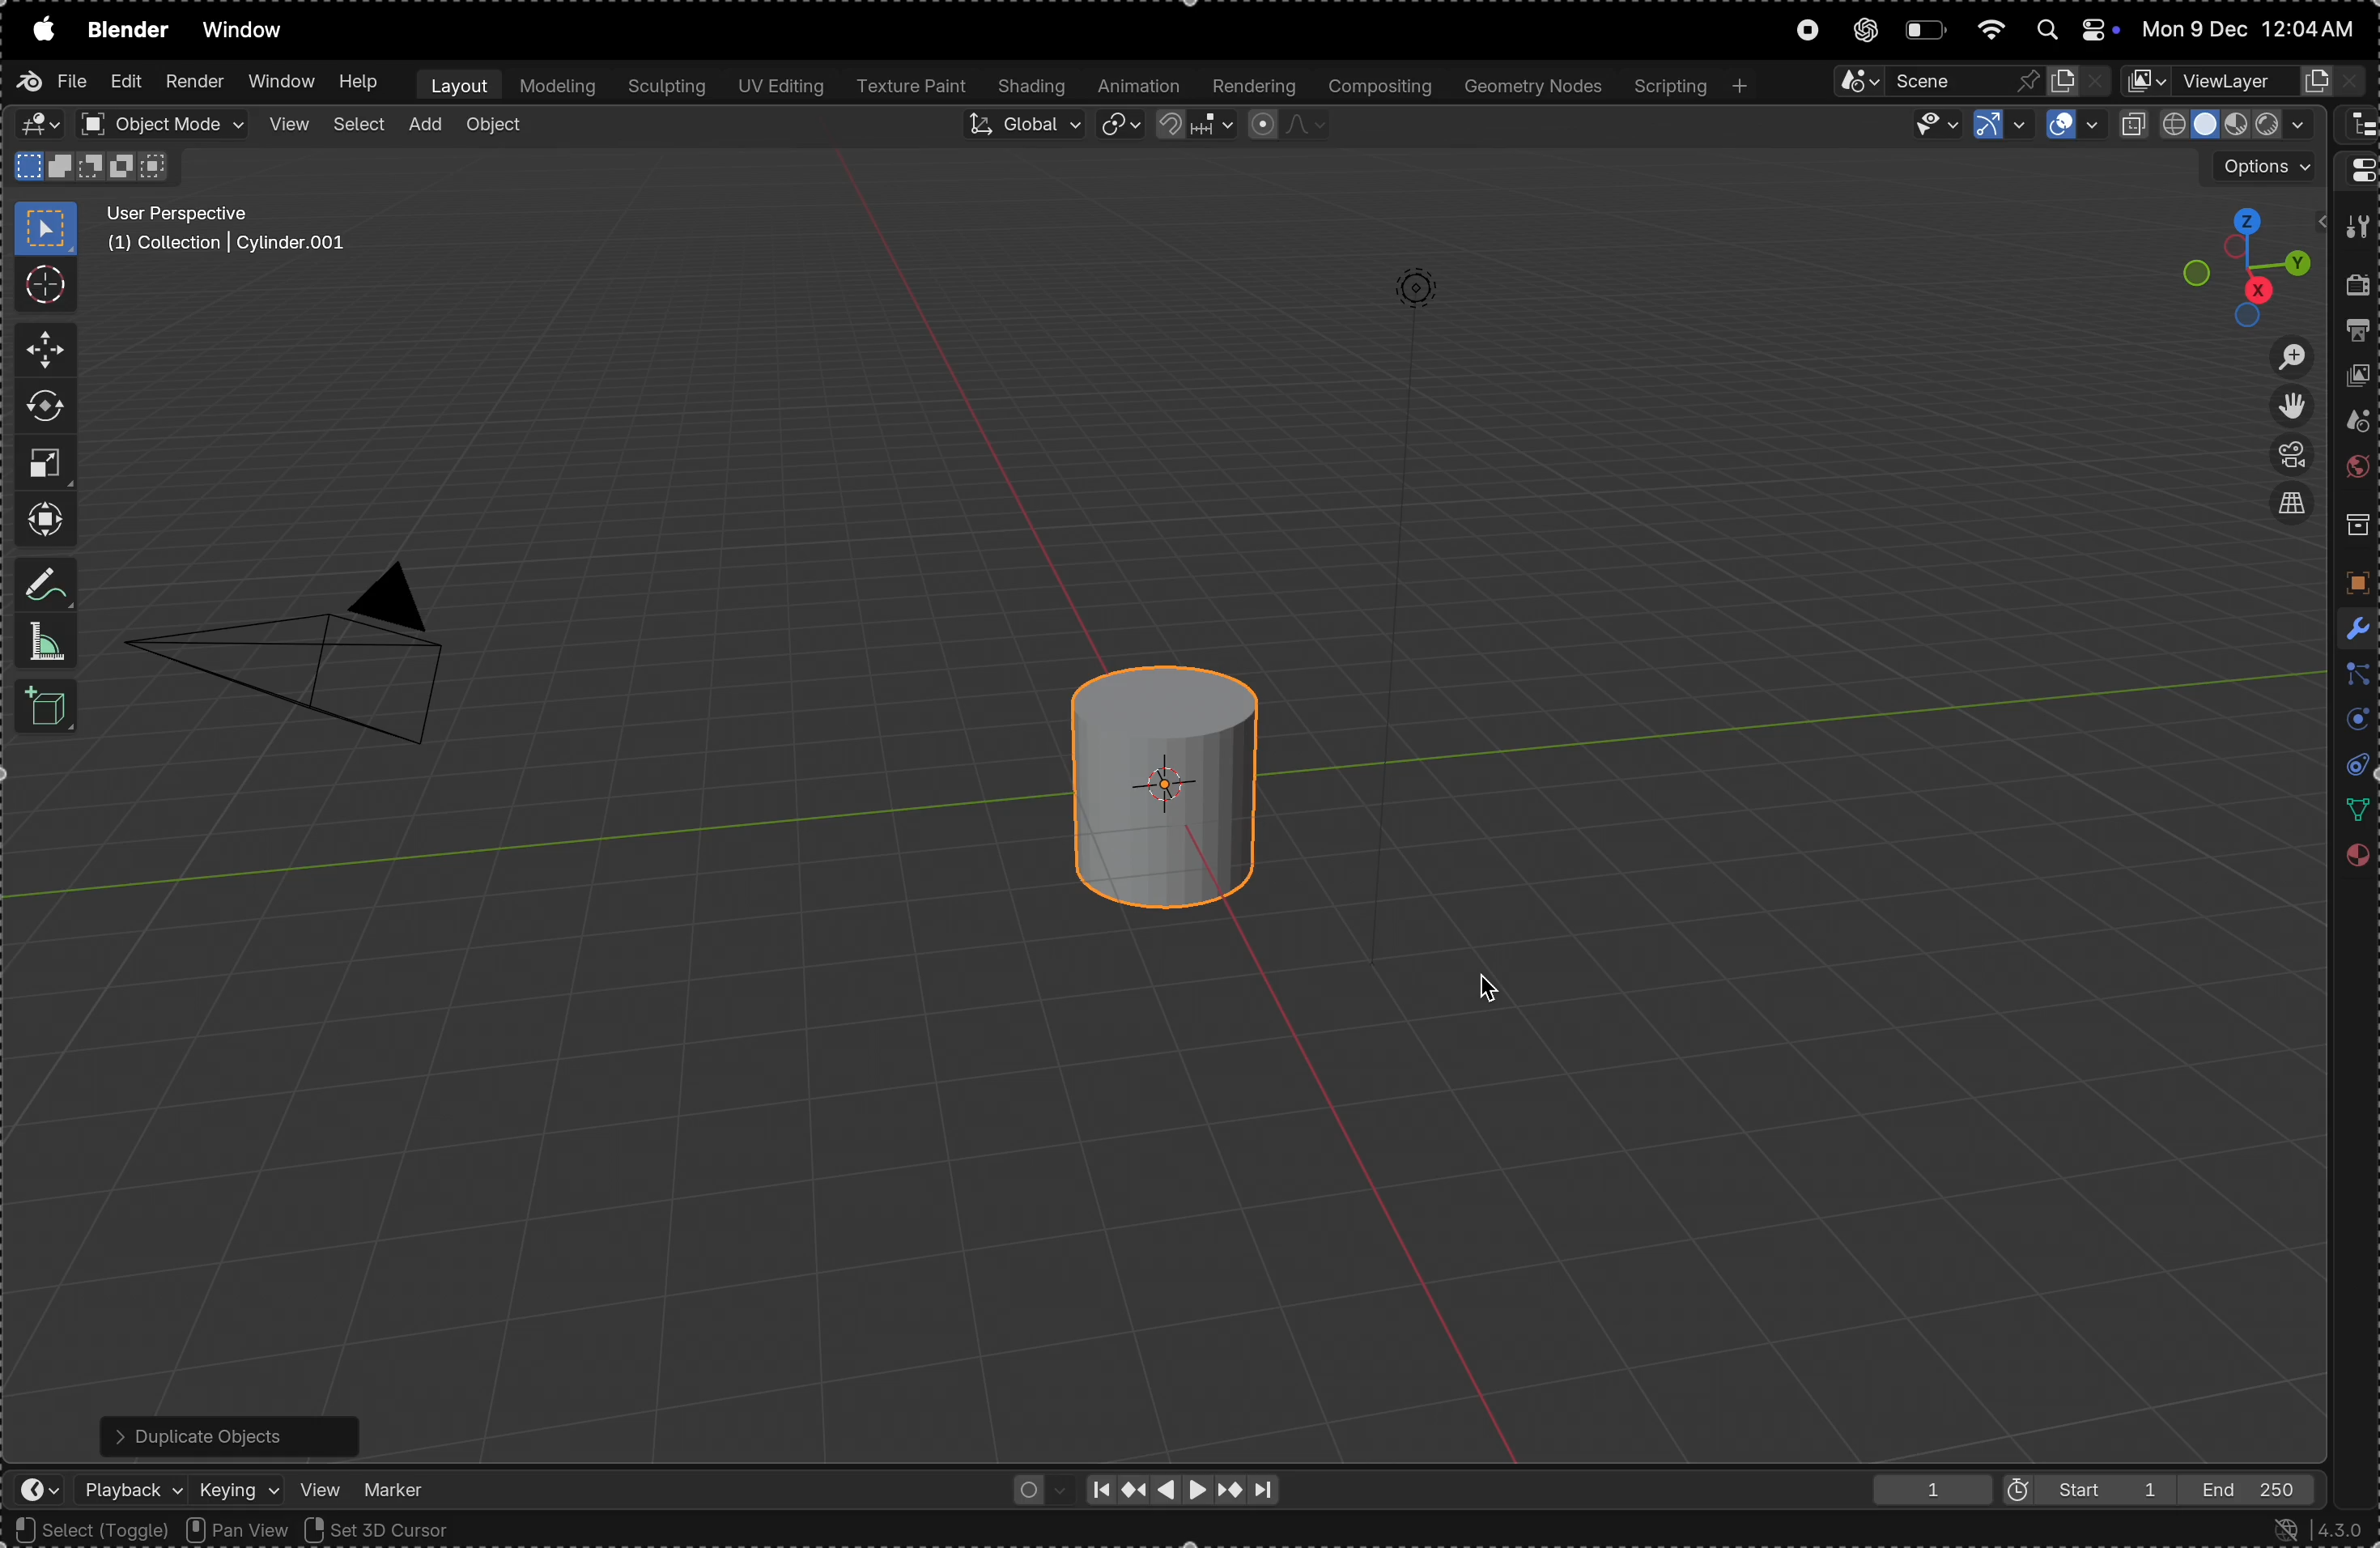 This screenshot has height=1548, width=2380. Describe the element at coordinates (2290, 511) in the screenshot. I see `select current views` at that location.